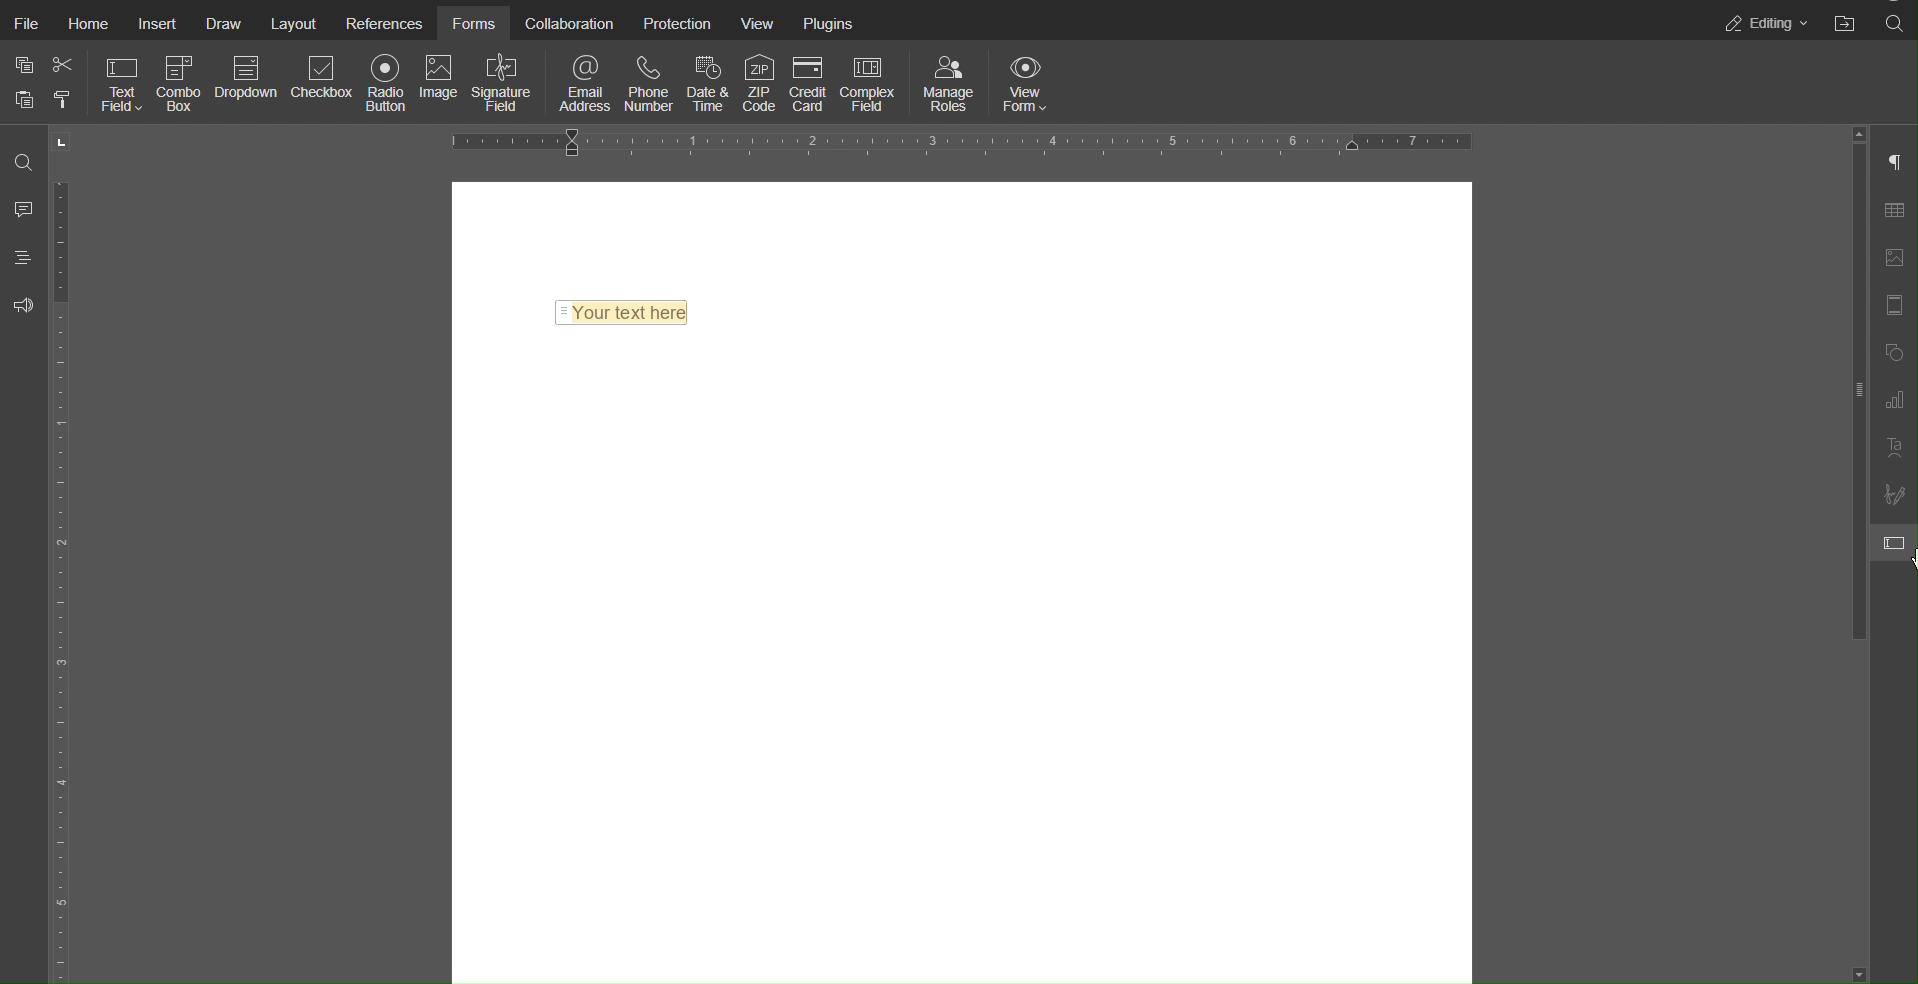  Describe the element at coordinates (1892, 354) in the screenshot. I see `Shape Settings` at that location.